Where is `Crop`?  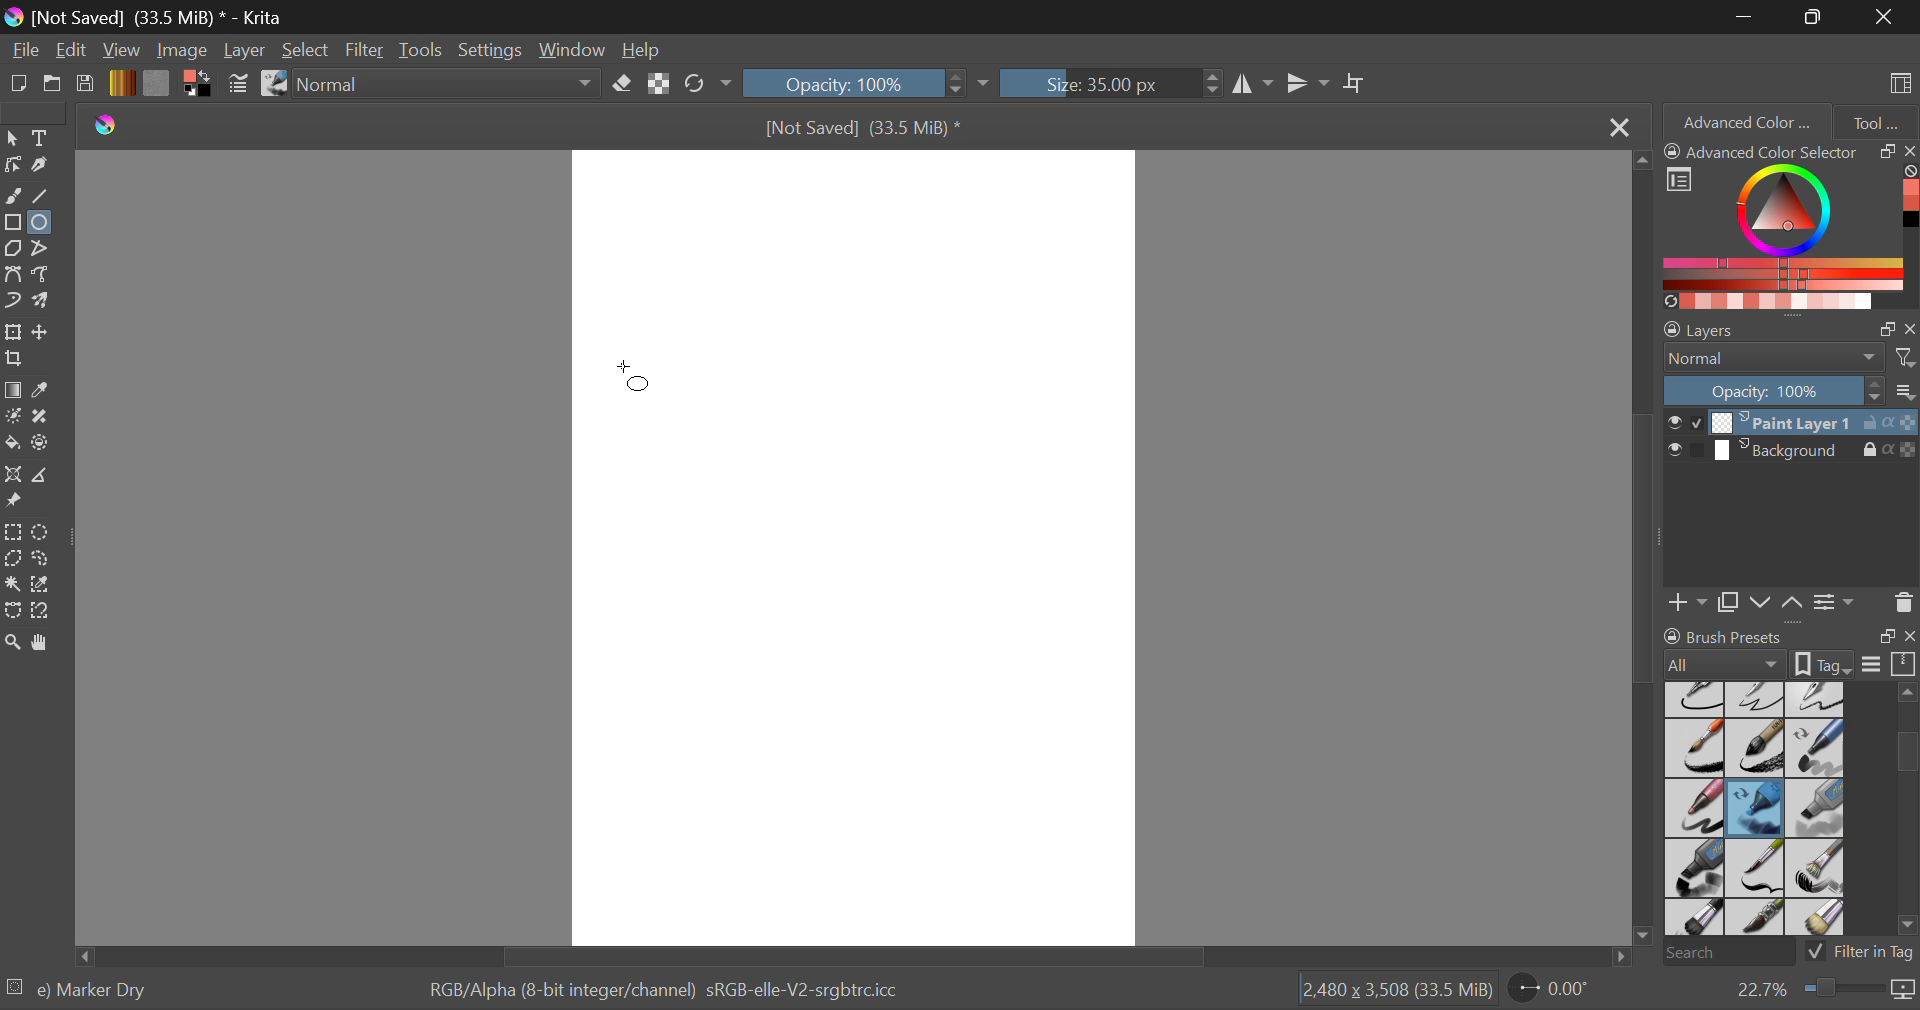
Crop is located at coordinates (1357, 84).